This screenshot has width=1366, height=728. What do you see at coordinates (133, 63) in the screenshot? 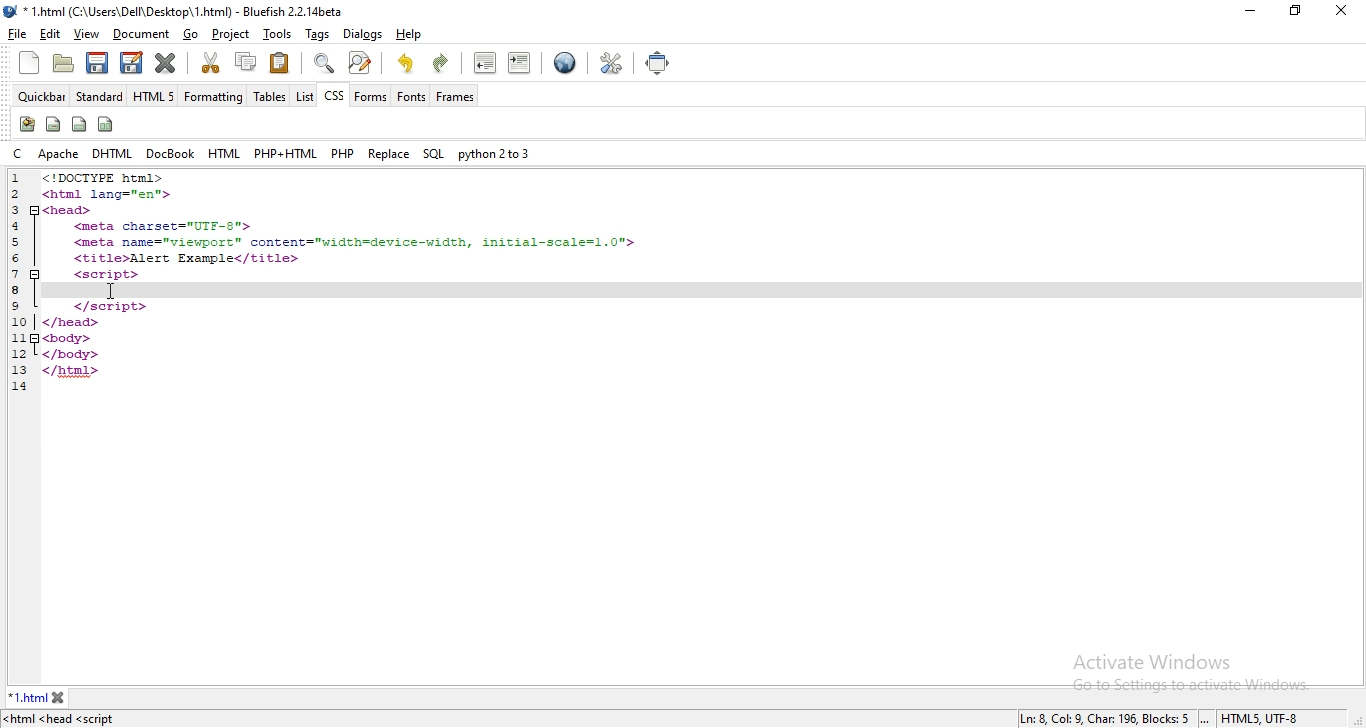
I see `edit` at bounding box center [133, 63].